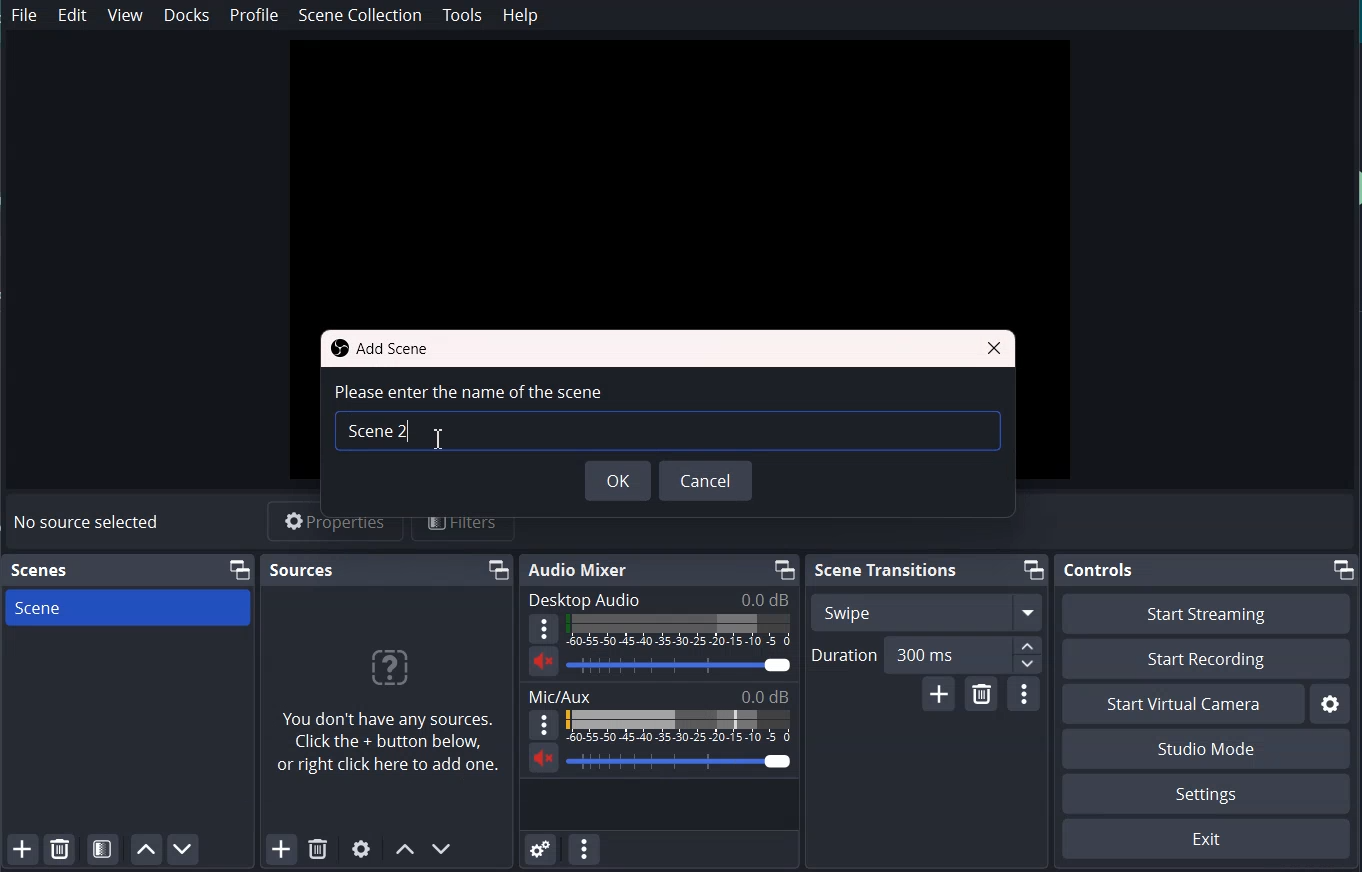 This screenshot has width=1362, height=872. I want to click on Move Scene Down, so click(183, 849).